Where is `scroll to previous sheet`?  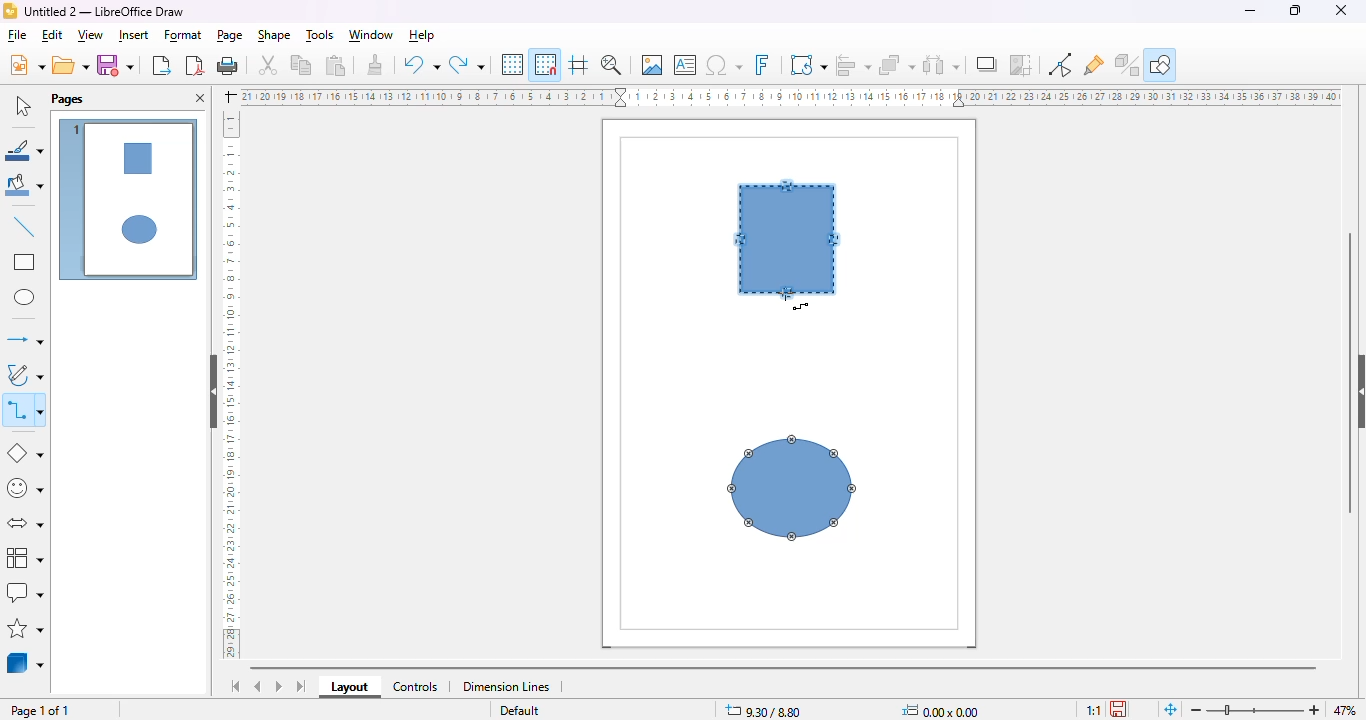 scroll to previous sheet is located at coordinates (258, 686).